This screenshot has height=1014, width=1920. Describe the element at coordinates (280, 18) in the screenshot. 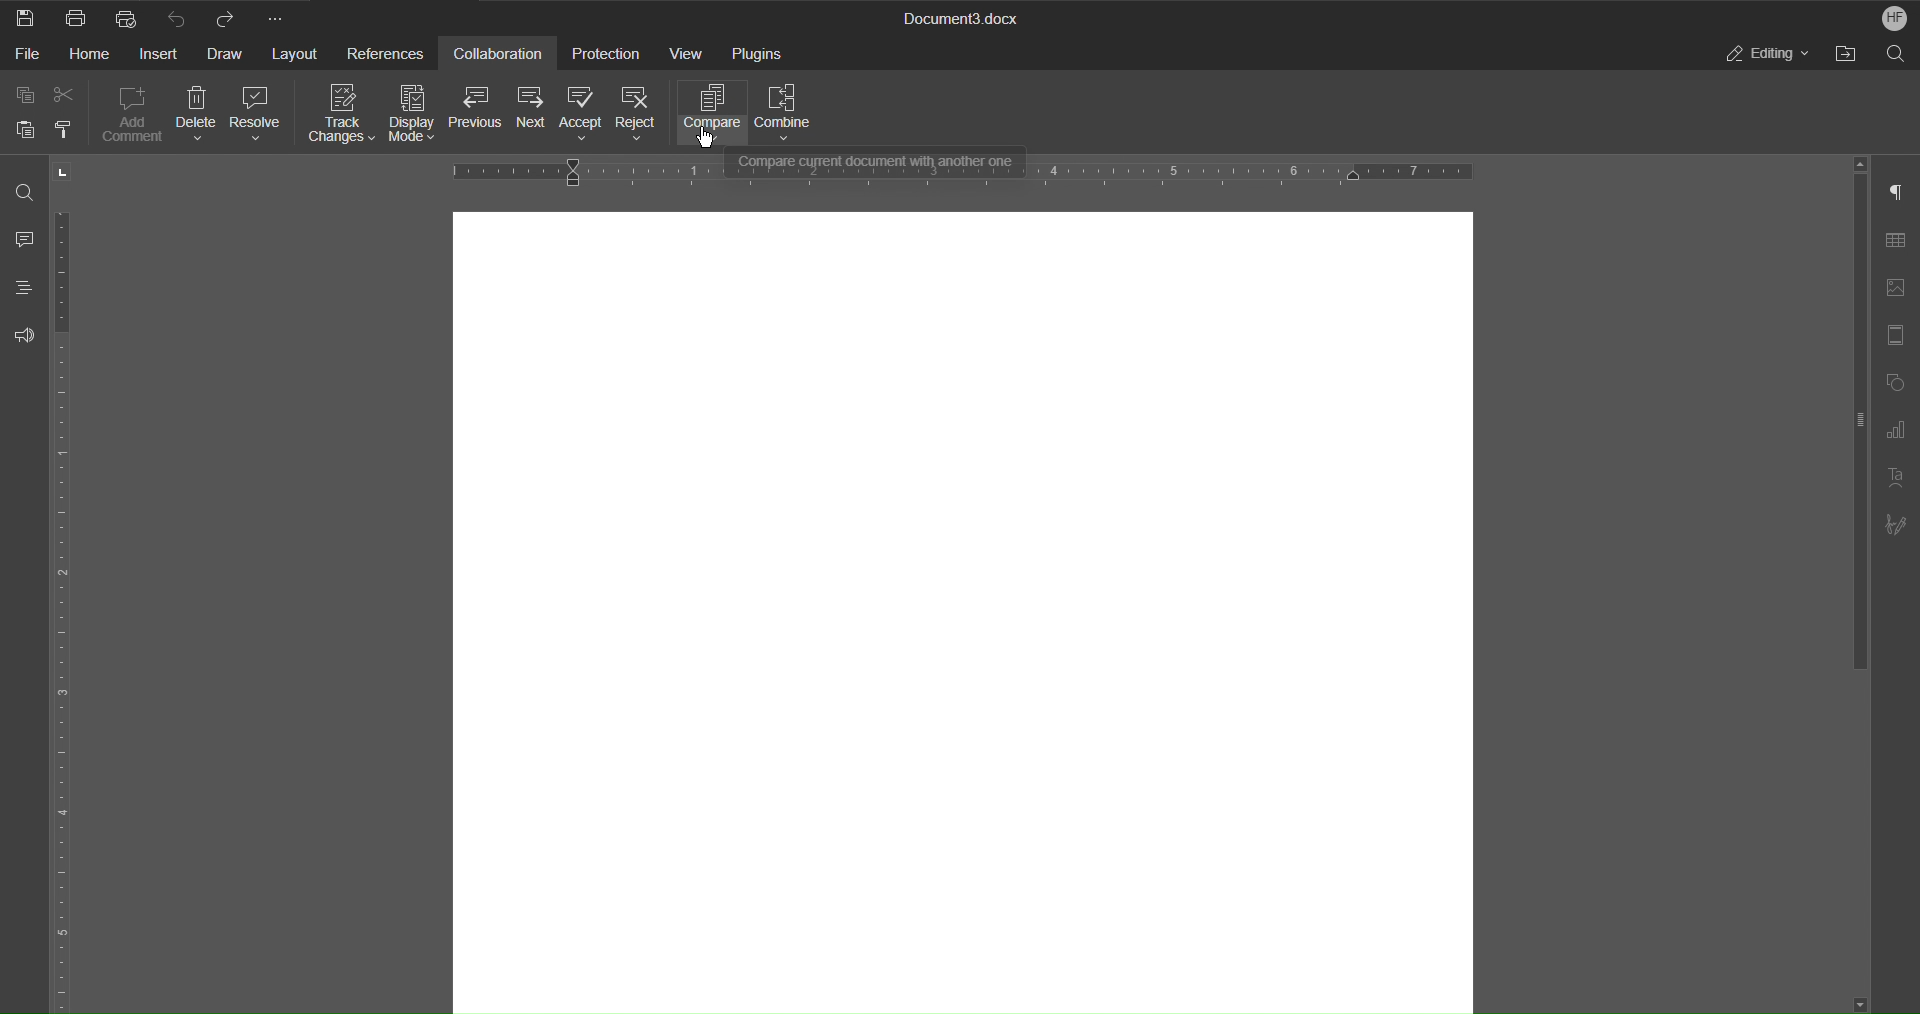

I see `More` at that location.